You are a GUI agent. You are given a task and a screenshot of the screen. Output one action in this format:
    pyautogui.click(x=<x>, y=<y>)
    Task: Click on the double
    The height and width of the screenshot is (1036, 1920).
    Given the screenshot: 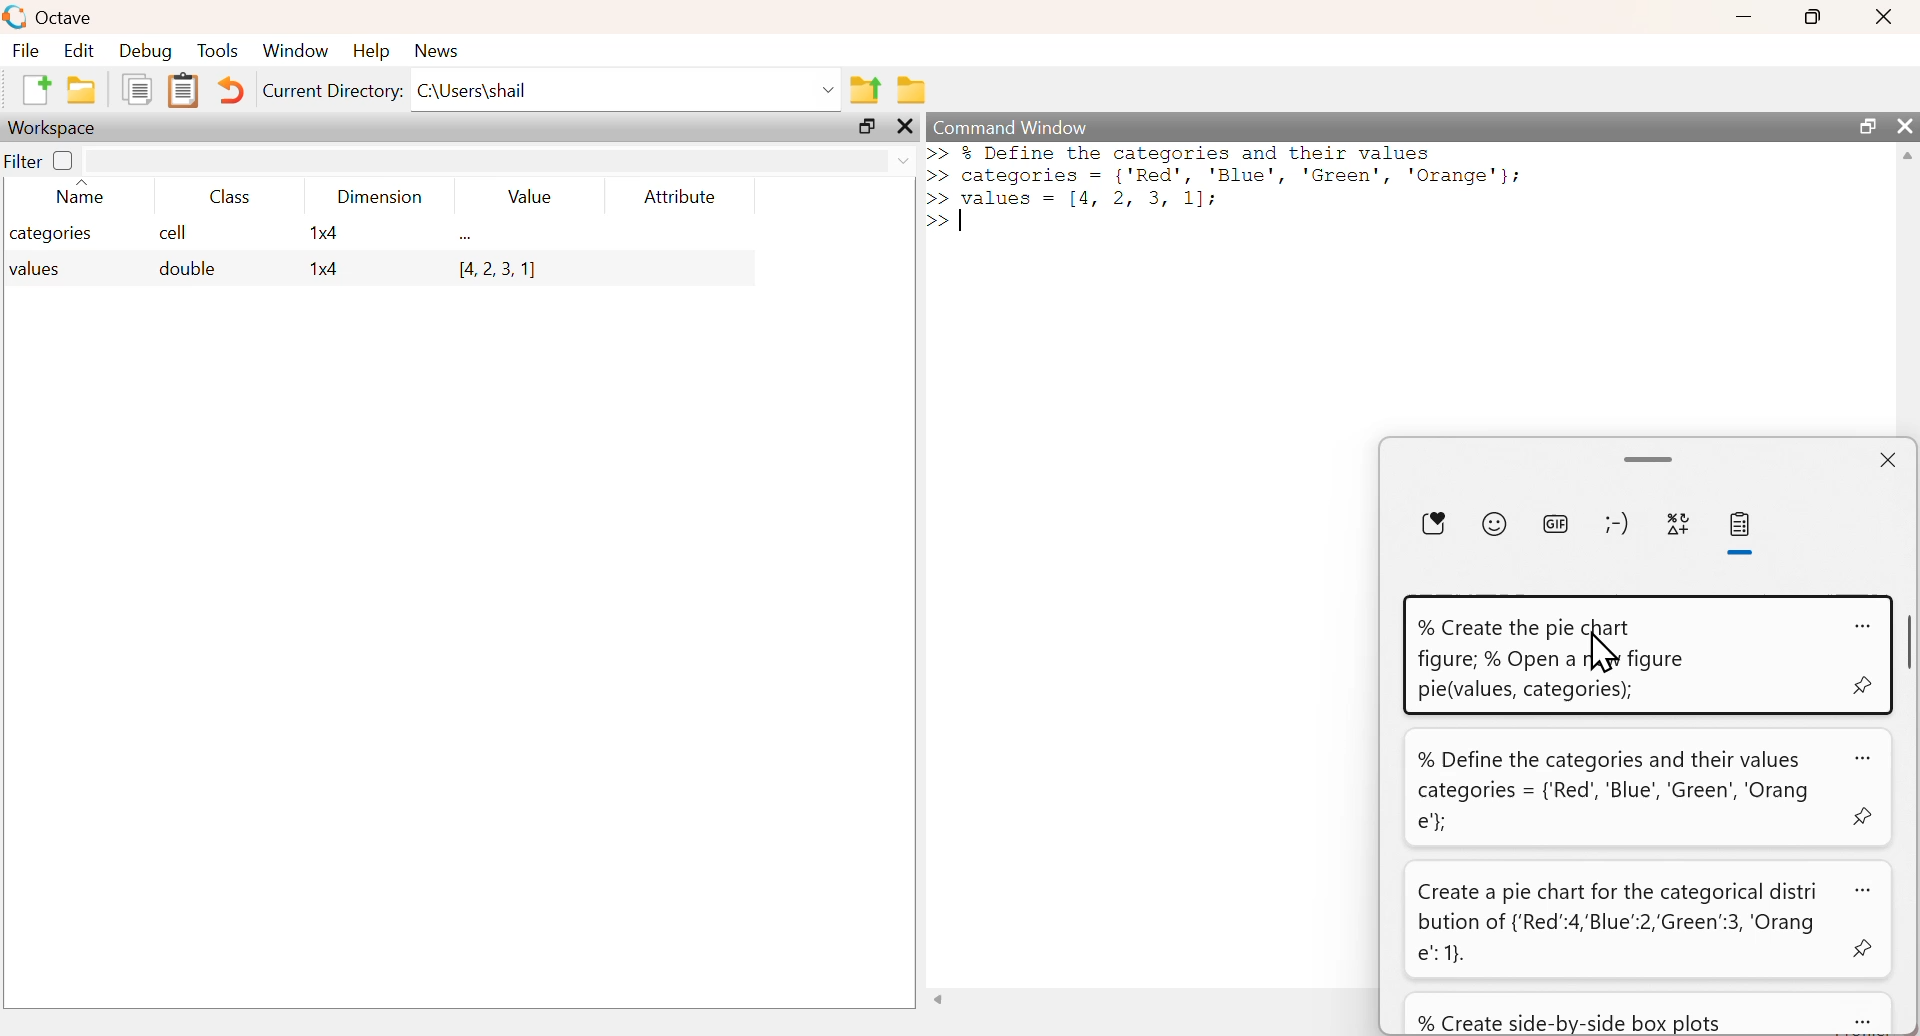 What is the action you would take?
    pyautogui.click(x=188, y=268)
    